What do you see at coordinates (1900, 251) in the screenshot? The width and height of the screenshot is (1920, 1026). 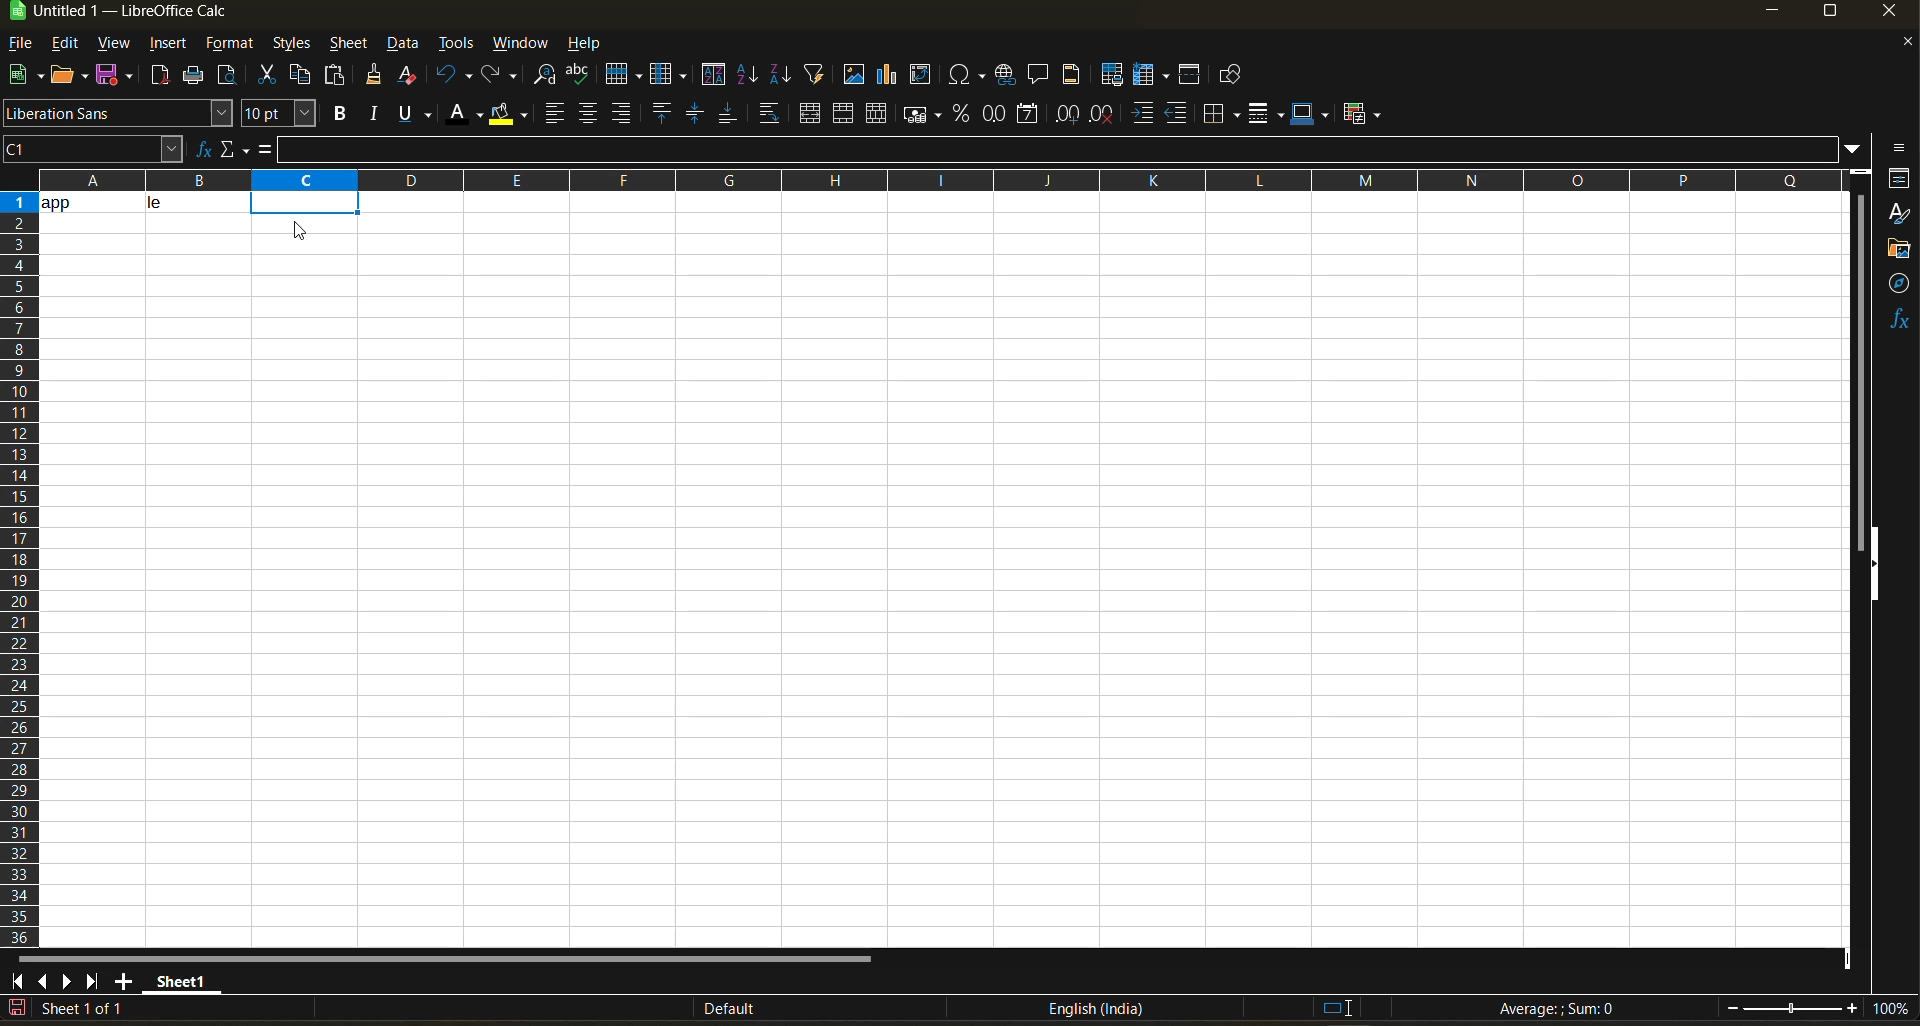 I see `gallery` at bounding box center [1900, 251].